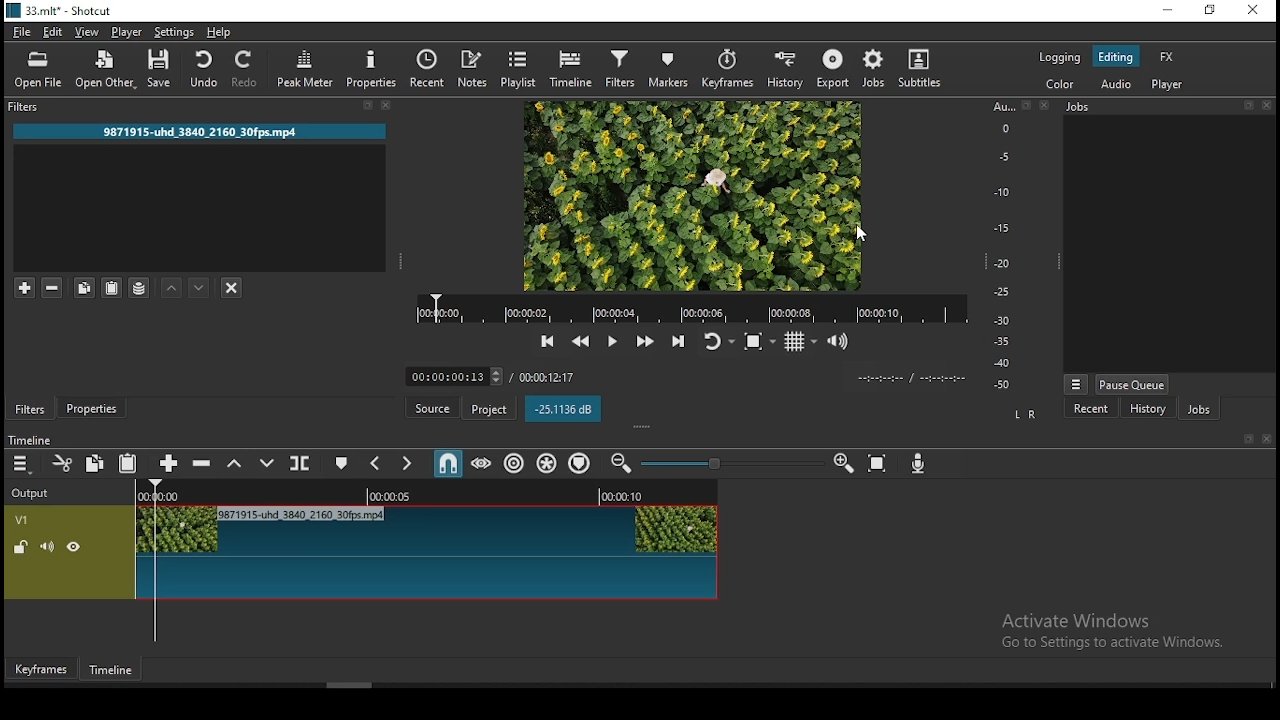  What do you see at coordinates (53, 289) in the screenshot?
I see `remove selected filters` at bounding box center [53, 289].